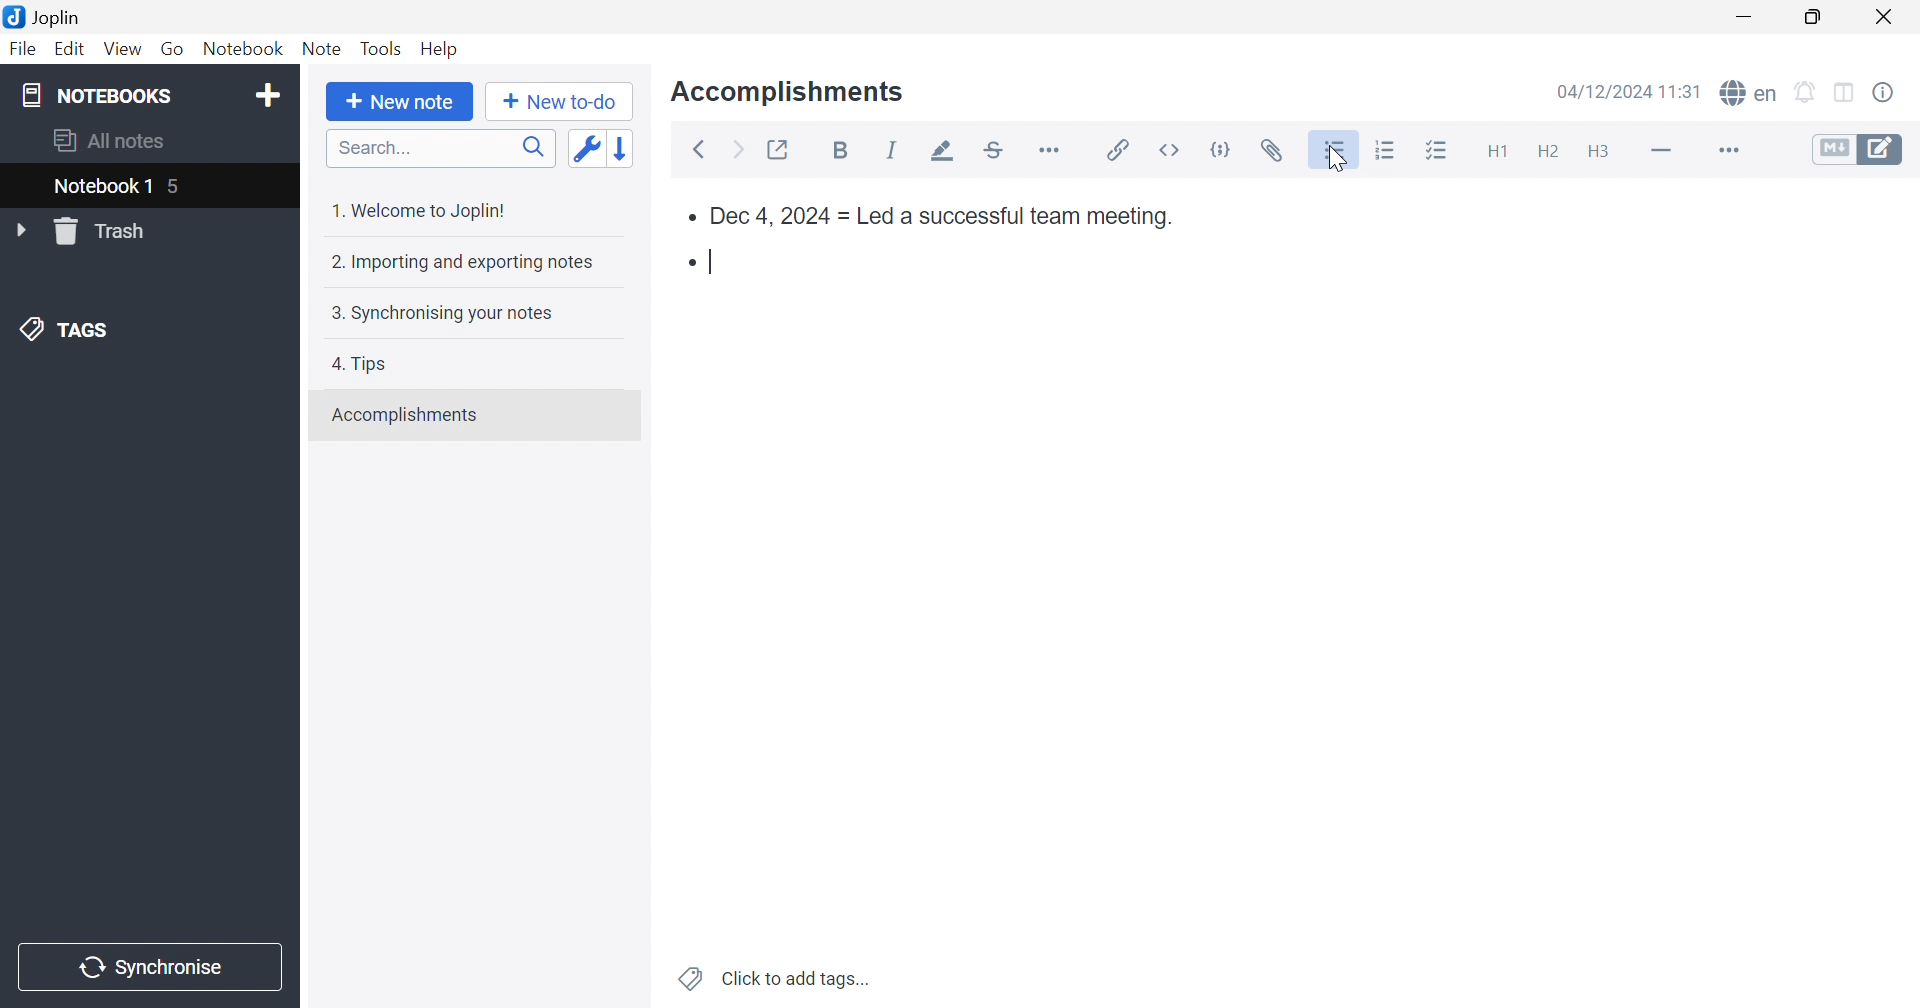 This screenshot has height=1008, width=1920. Describe the element at coordinates (58, 328) in the screenshot. I see `TAGS` at that location.